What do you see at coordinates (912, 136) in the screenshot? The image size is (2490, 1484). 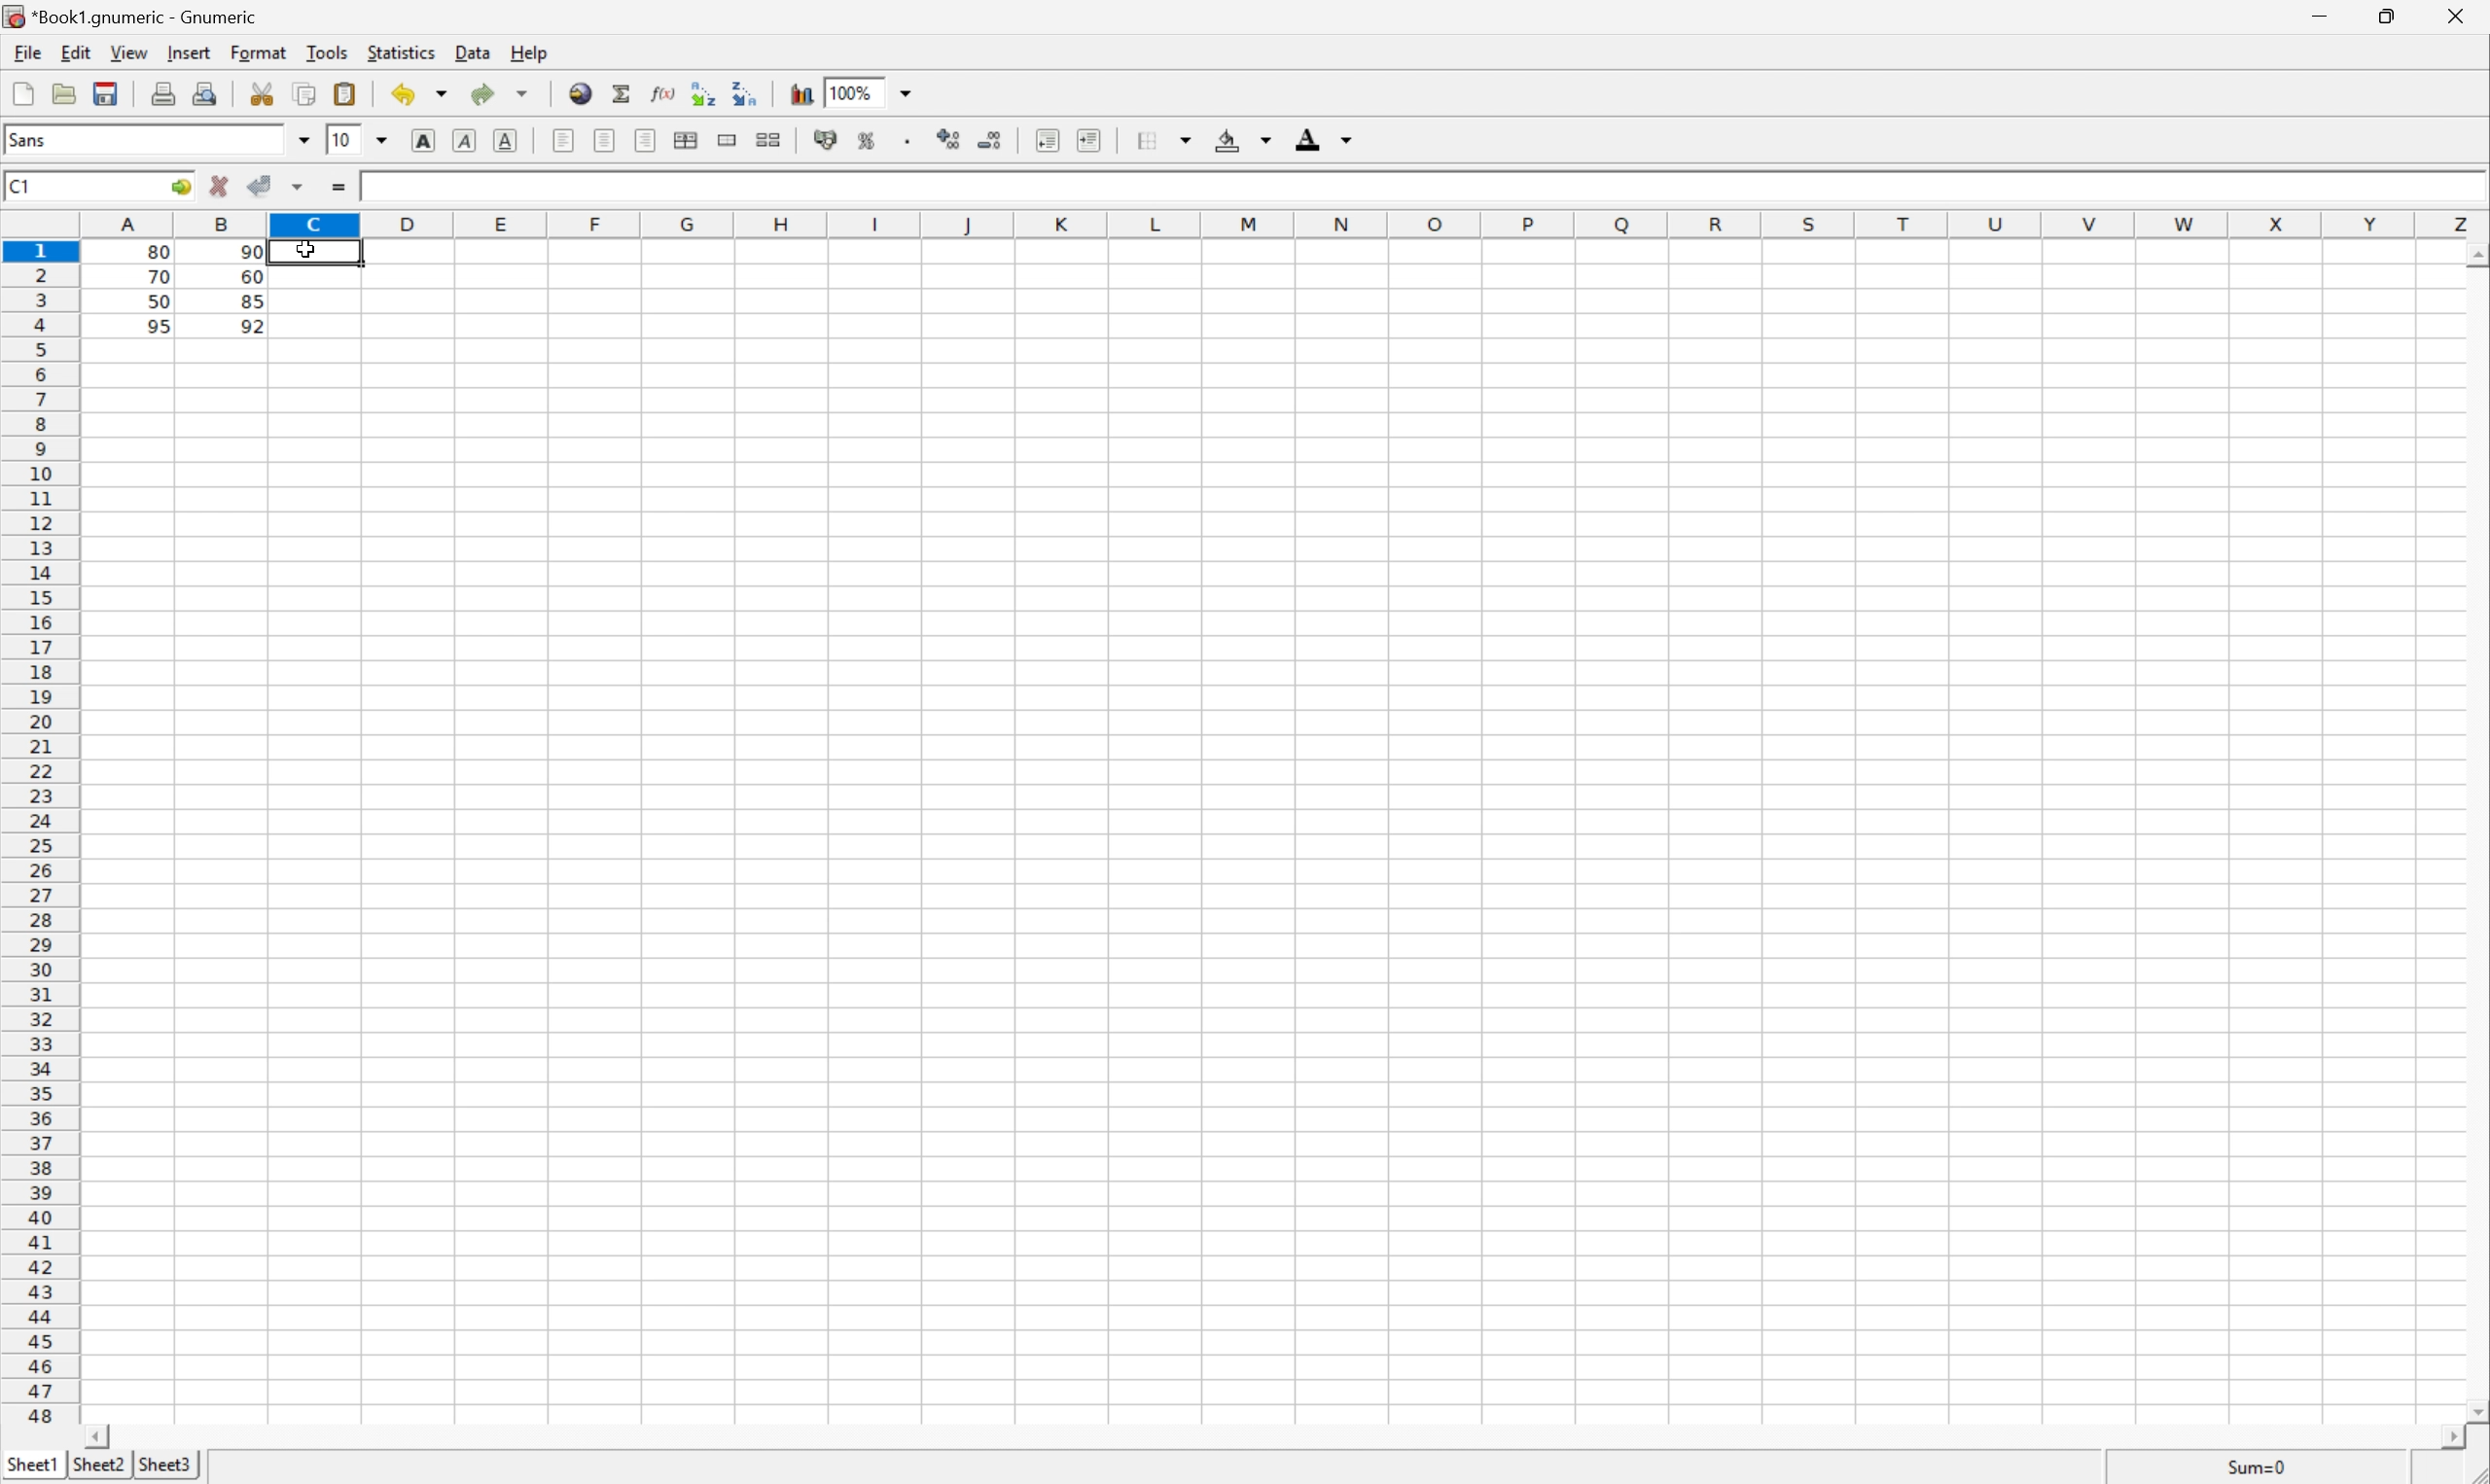 I see `Set the format of the selected cells to include a thousands separator` at bounding box center [912, 136].